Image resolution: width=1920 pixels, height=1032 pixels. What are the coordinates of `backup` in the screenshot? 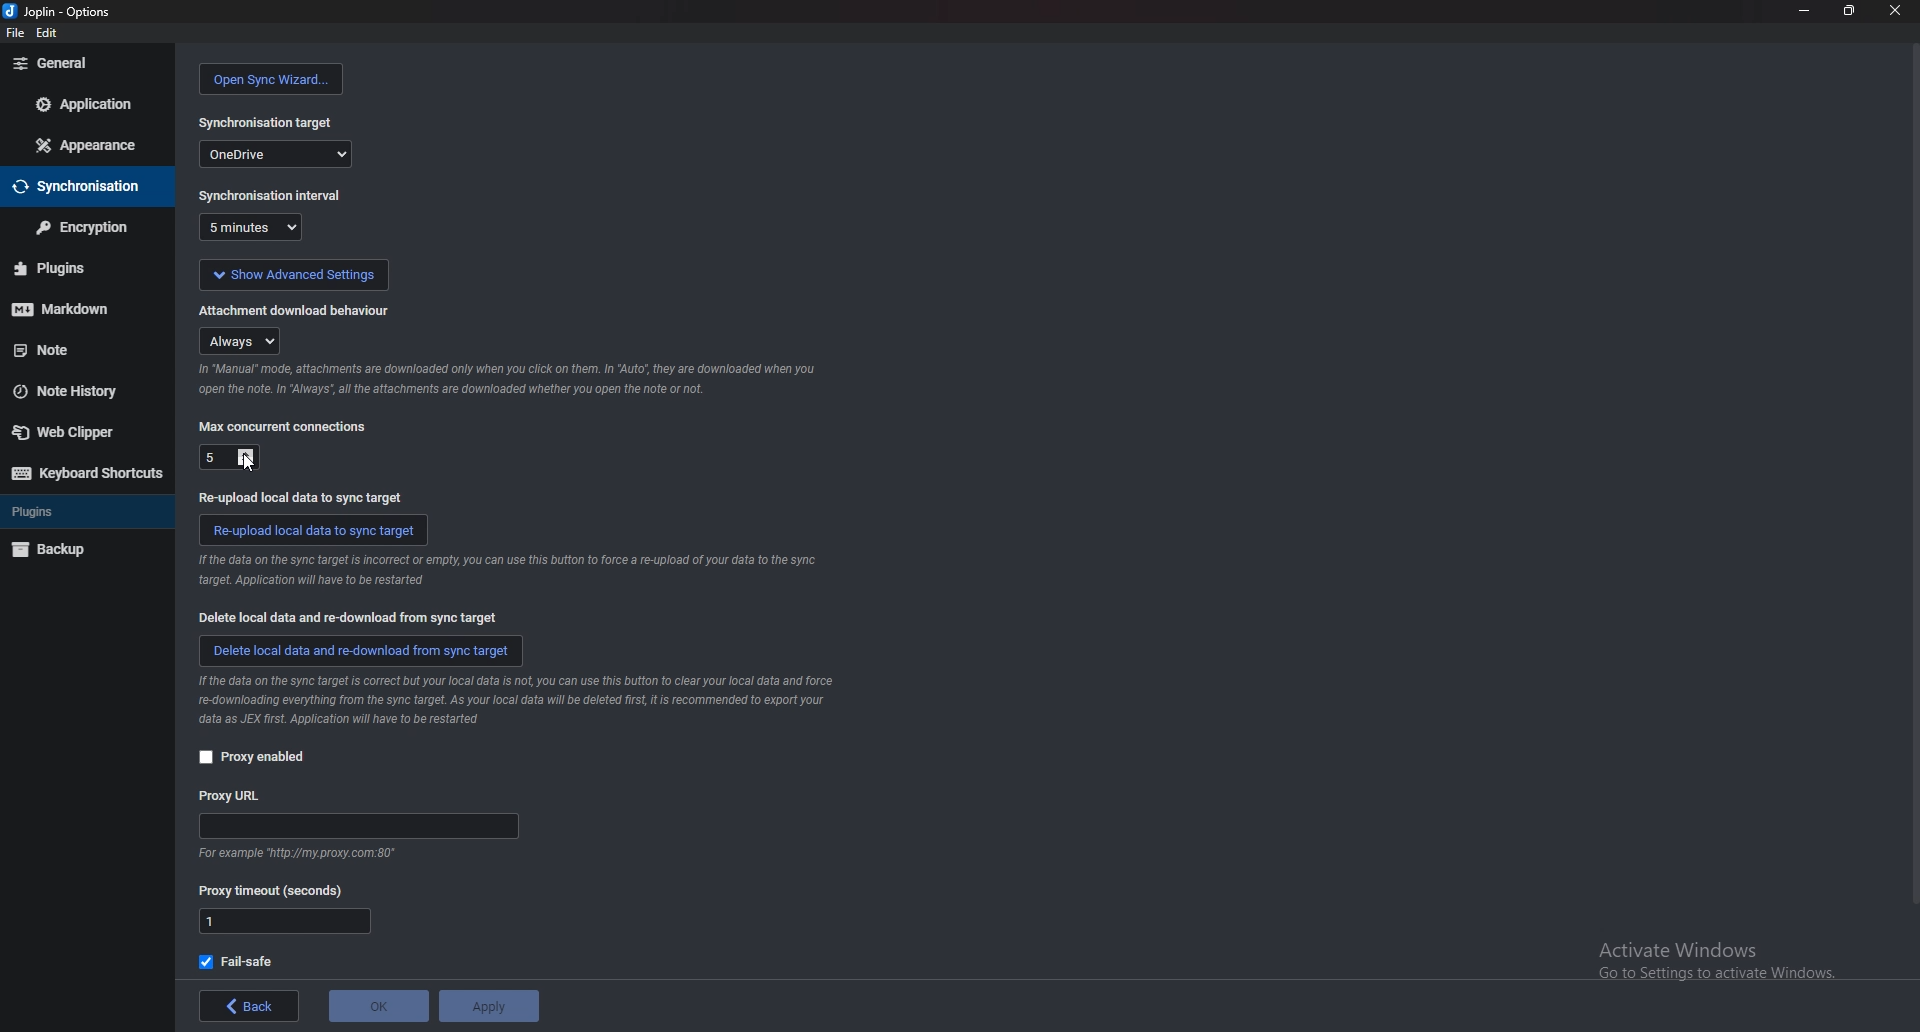 It's located at (77, 549).